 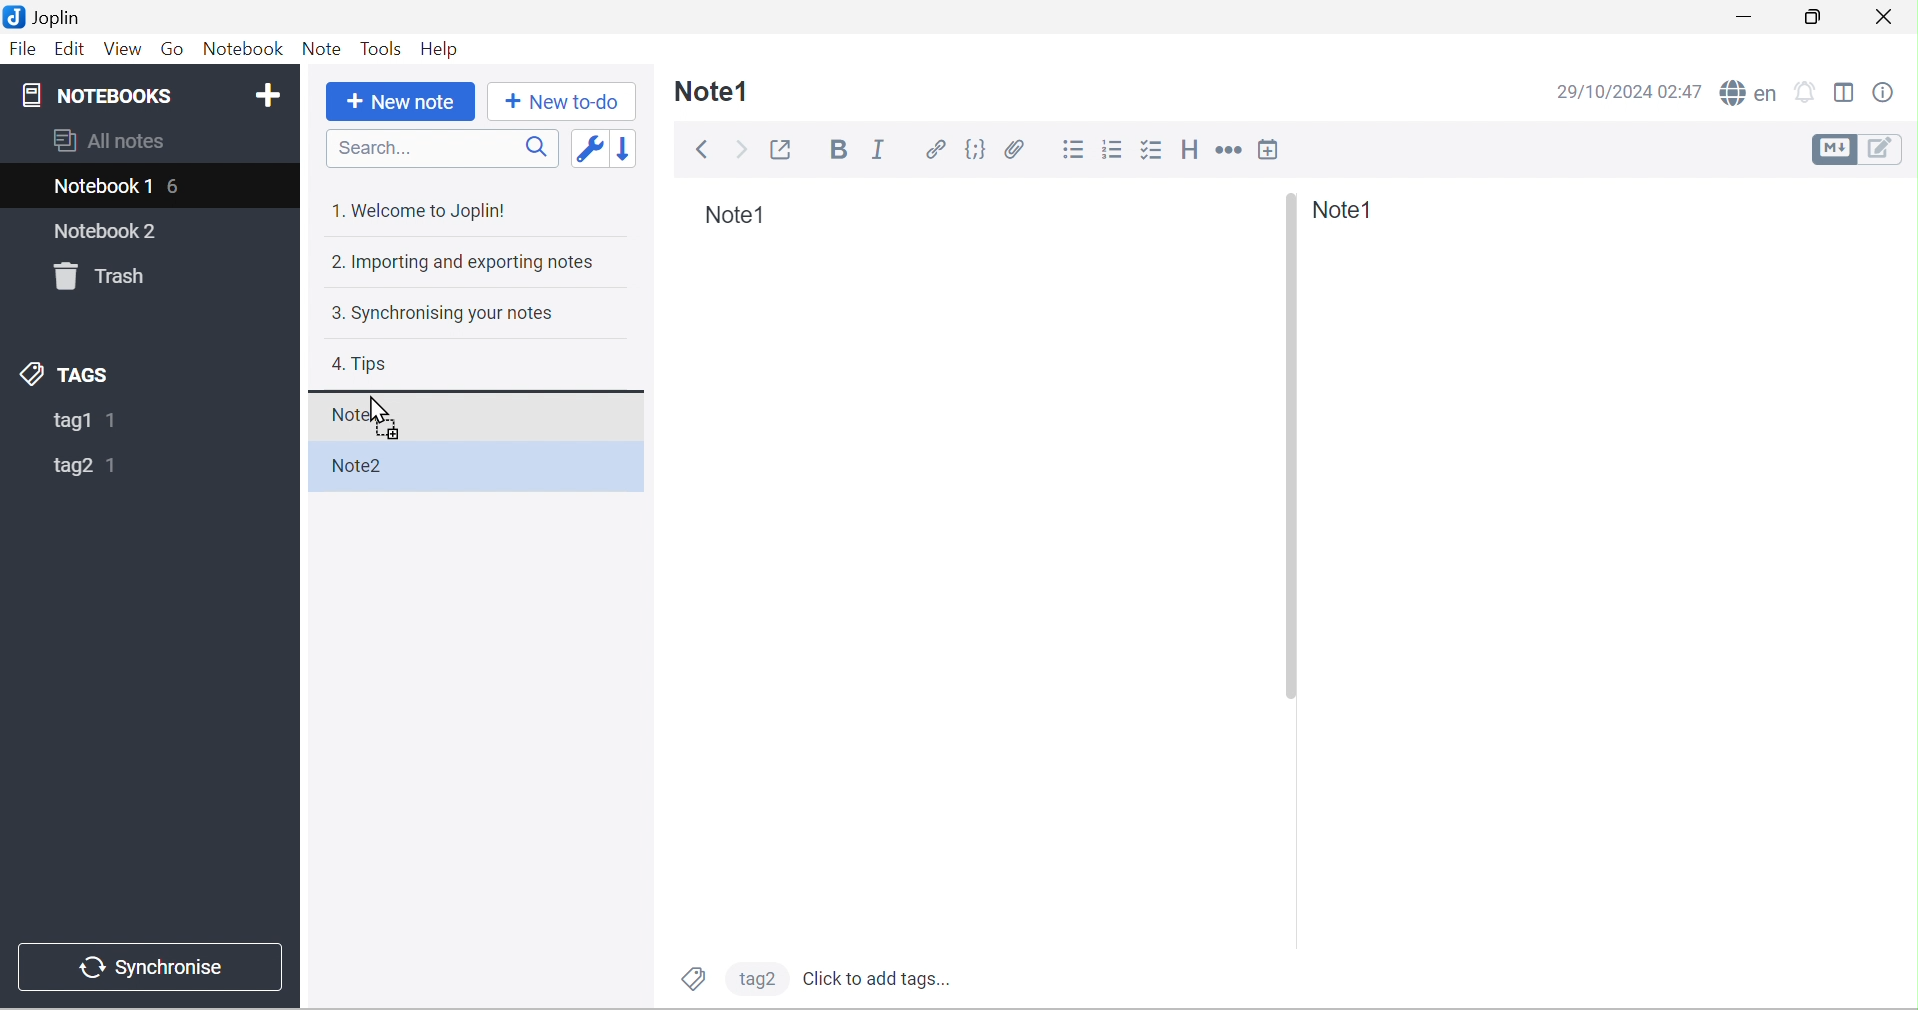 I want to click on Search..., so click(x=378, y=150).